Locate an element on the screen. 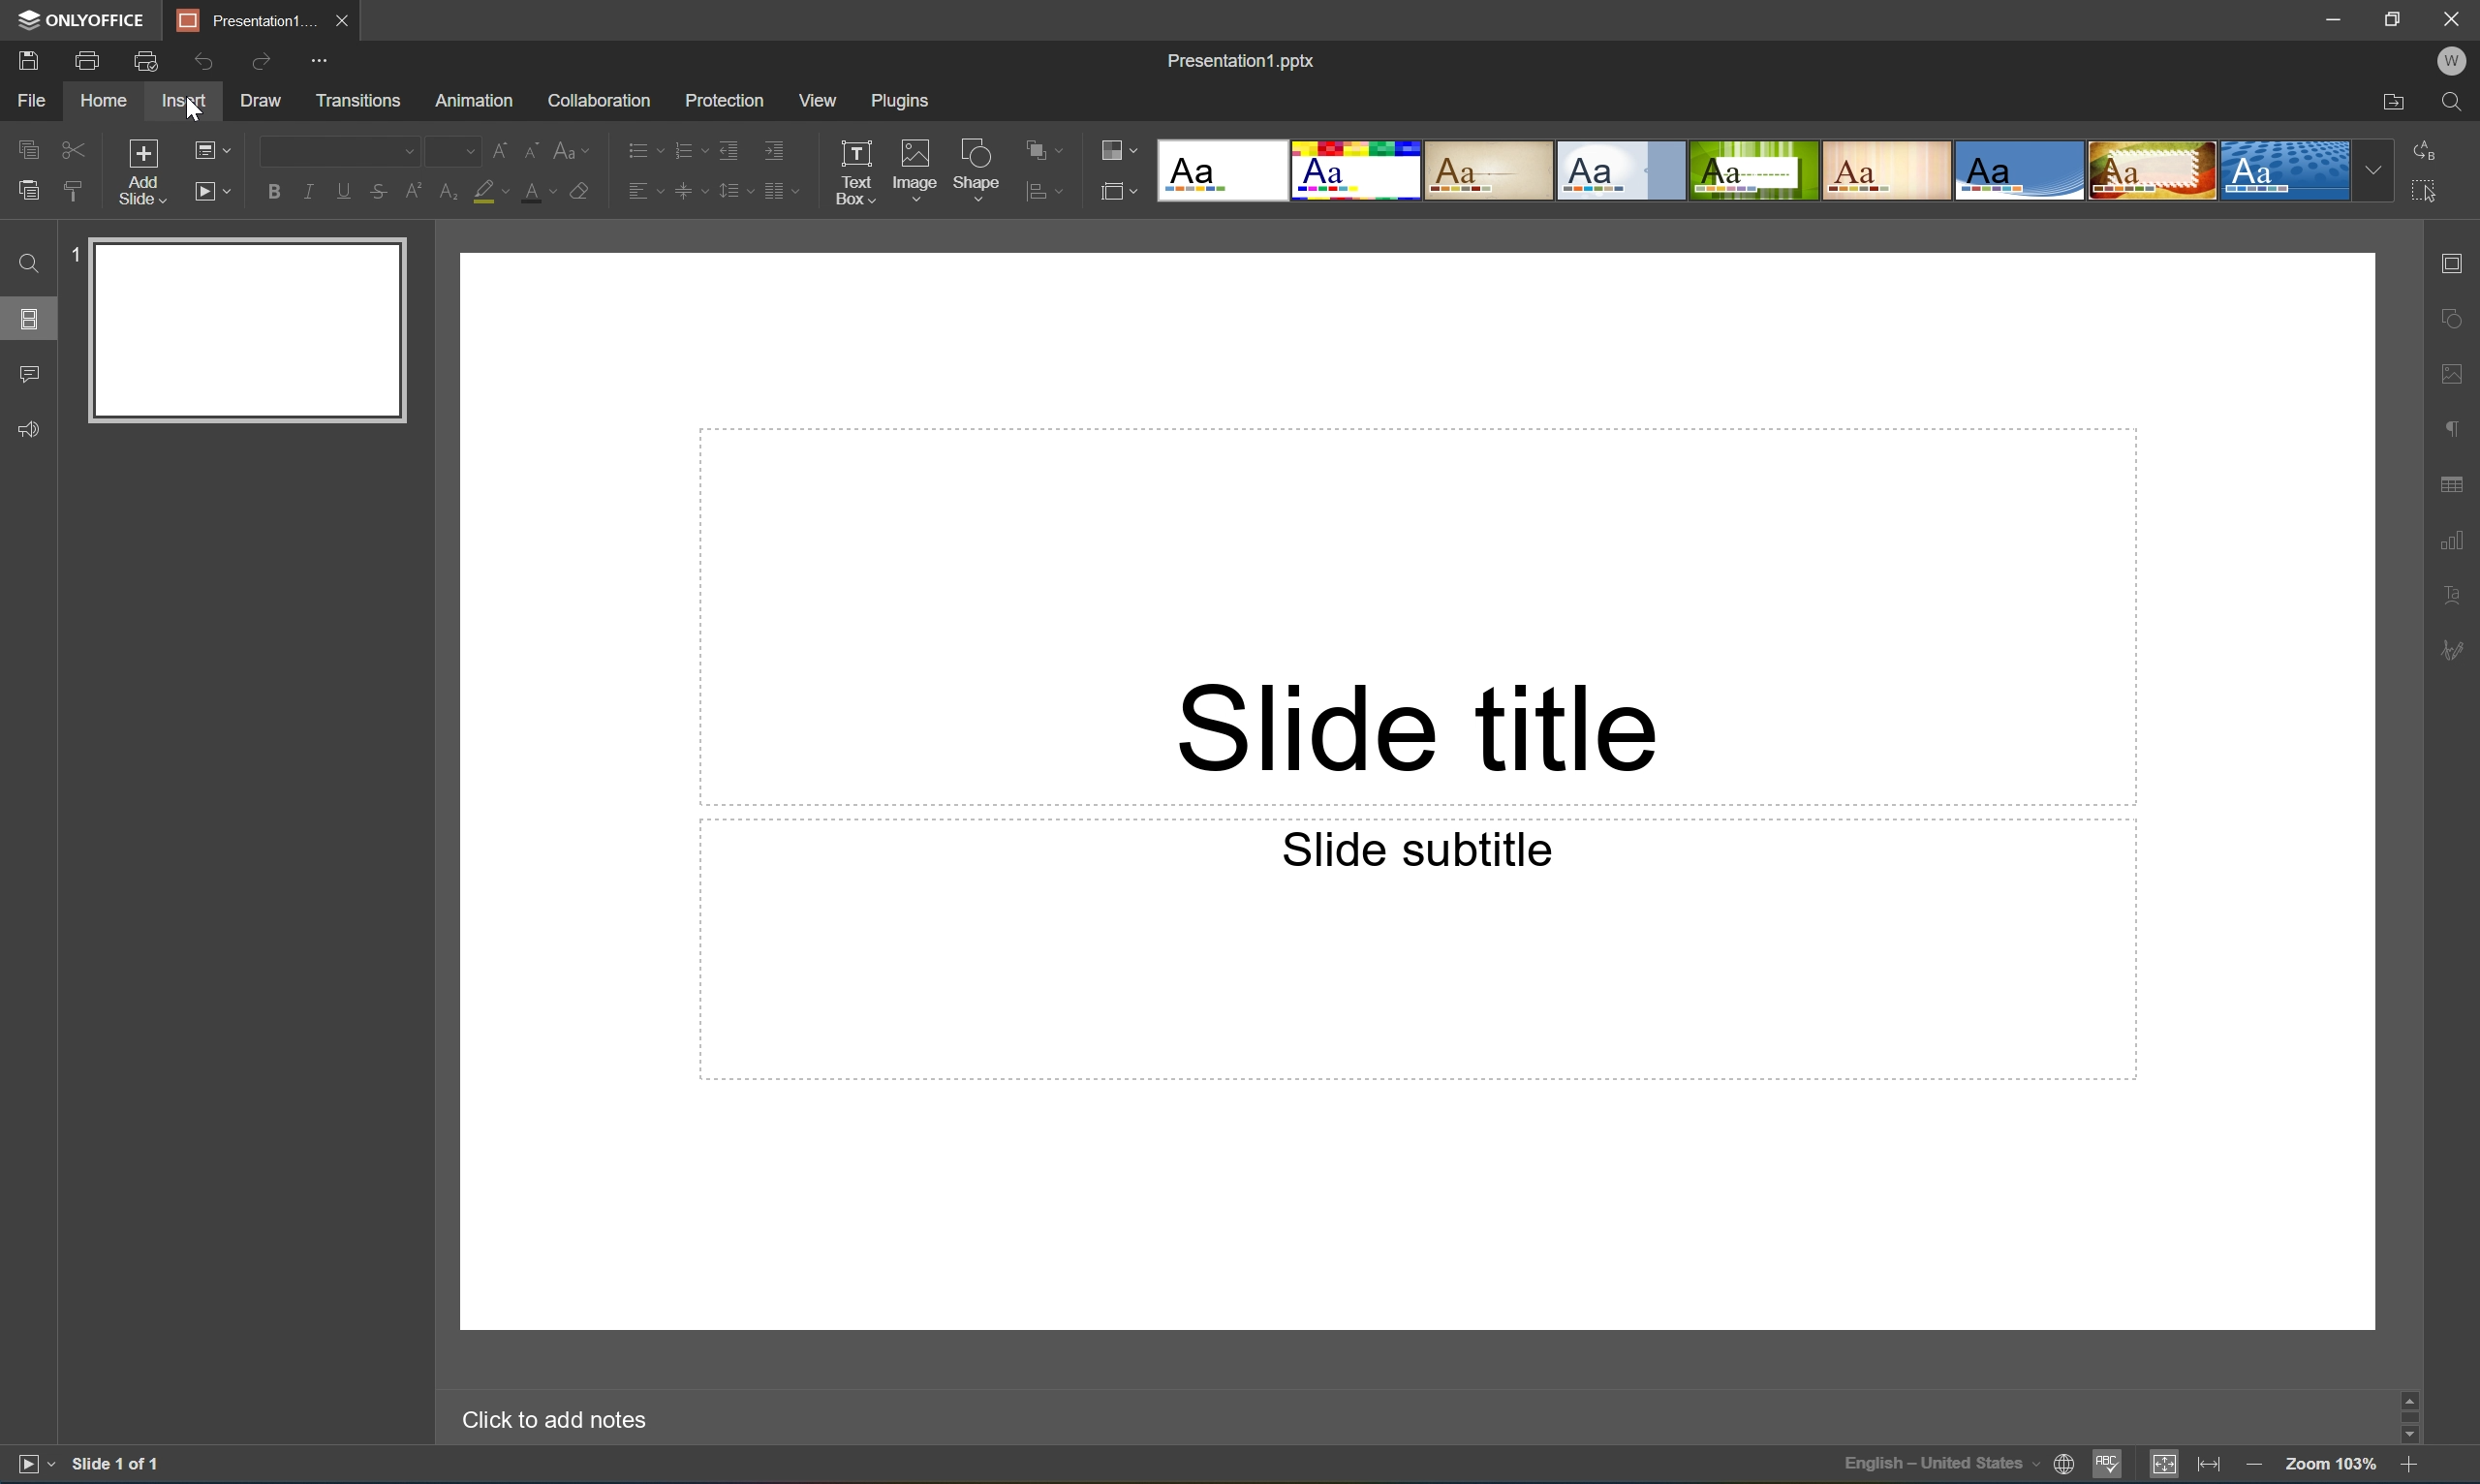 The height and width of the screenshot is (1484, 2480). Plugins is located at coordinates (901, 100).